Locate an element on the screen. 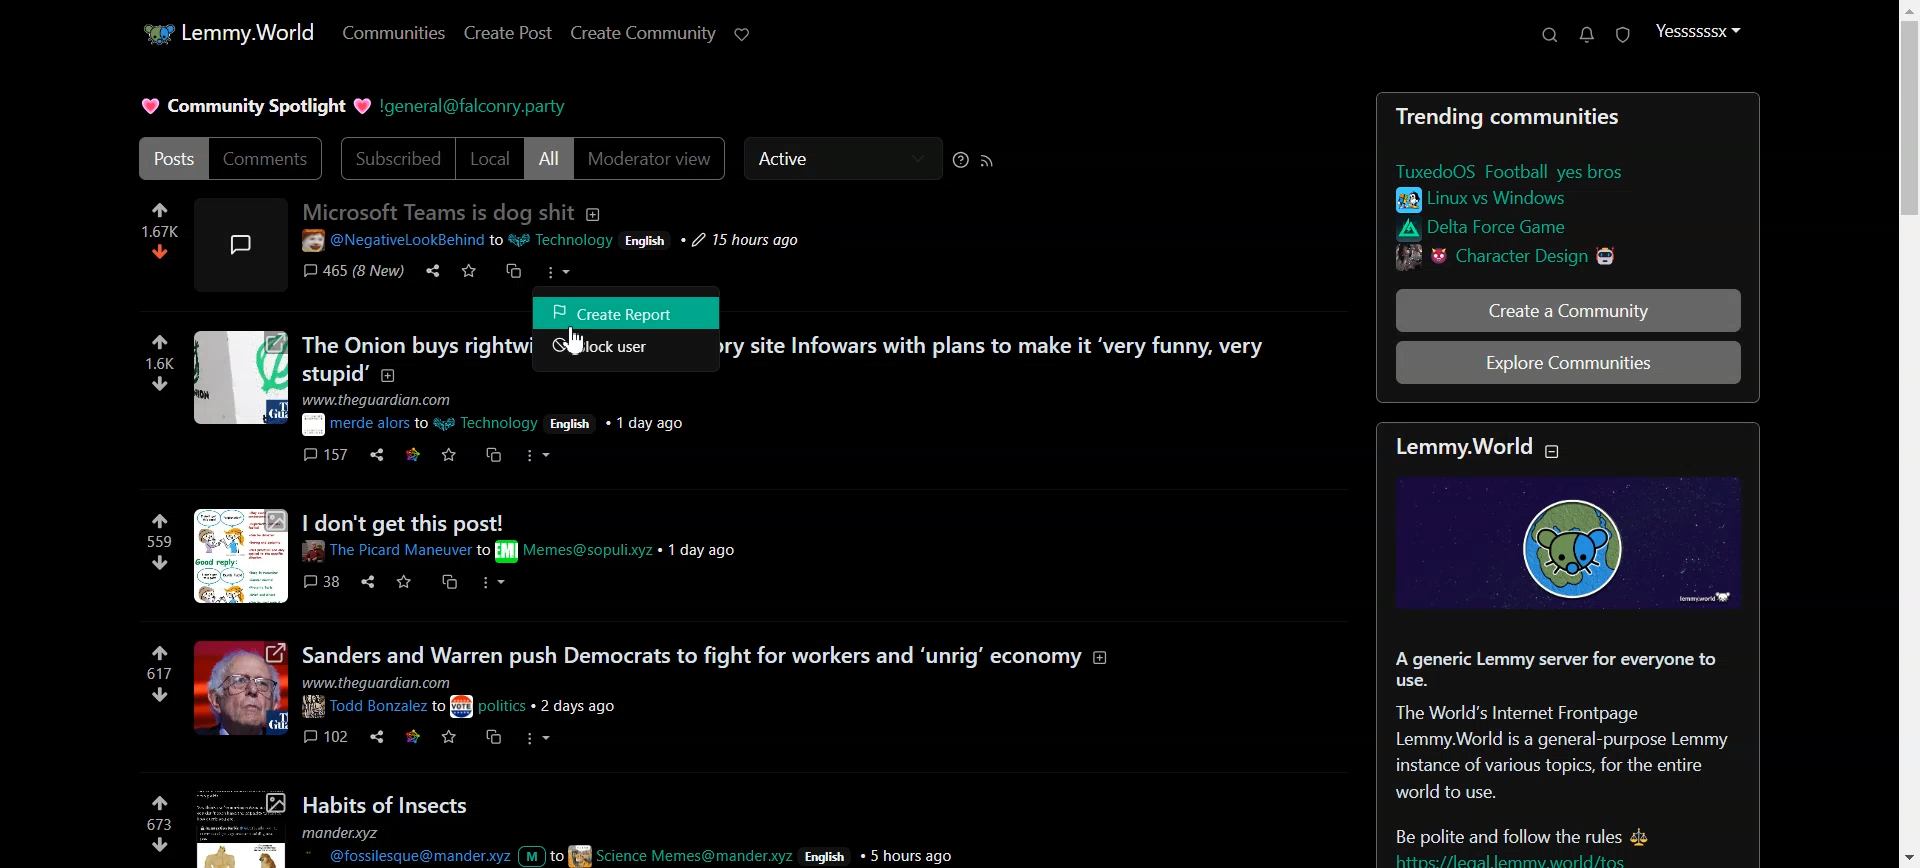 This screenshot has height=868, width=1920. image is located at coordinates (242, 555).